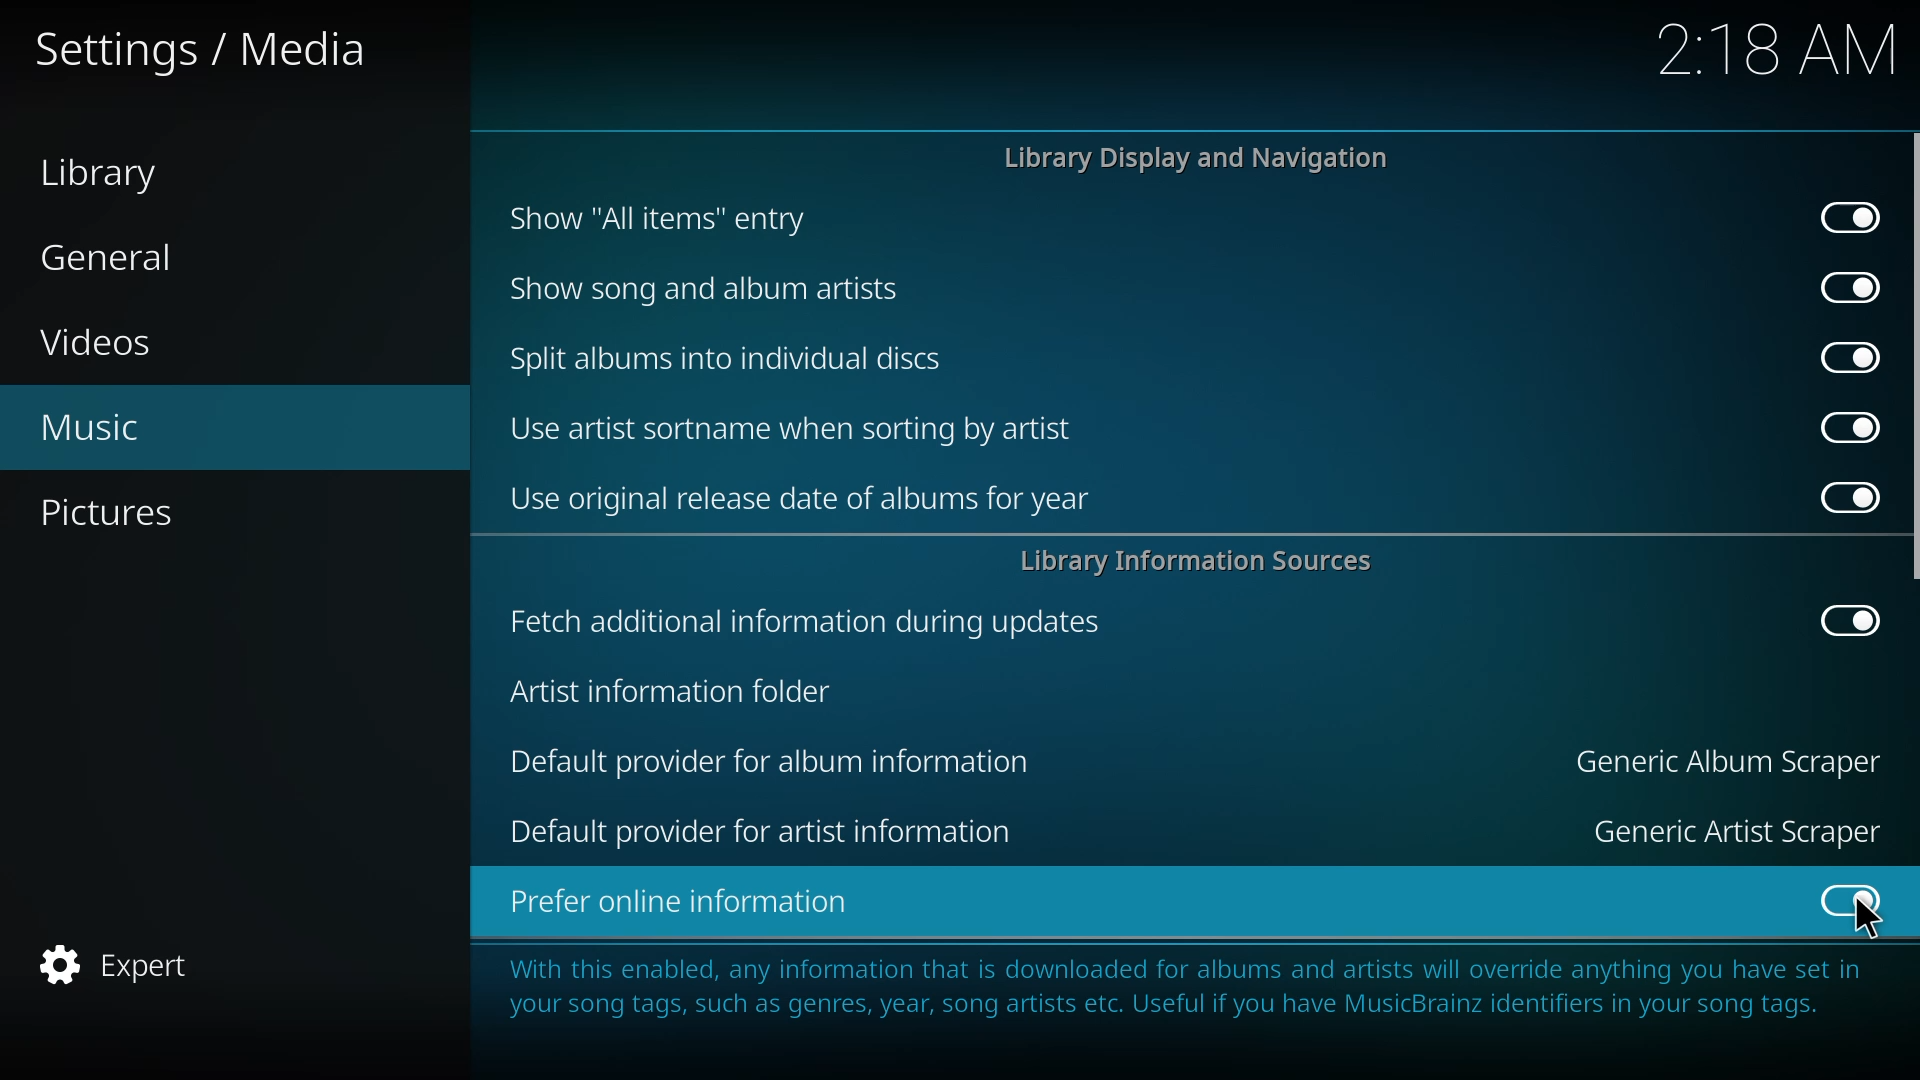  Describe the element at coordinates (116, 964) in the screenshot. I see `expert` at that location.